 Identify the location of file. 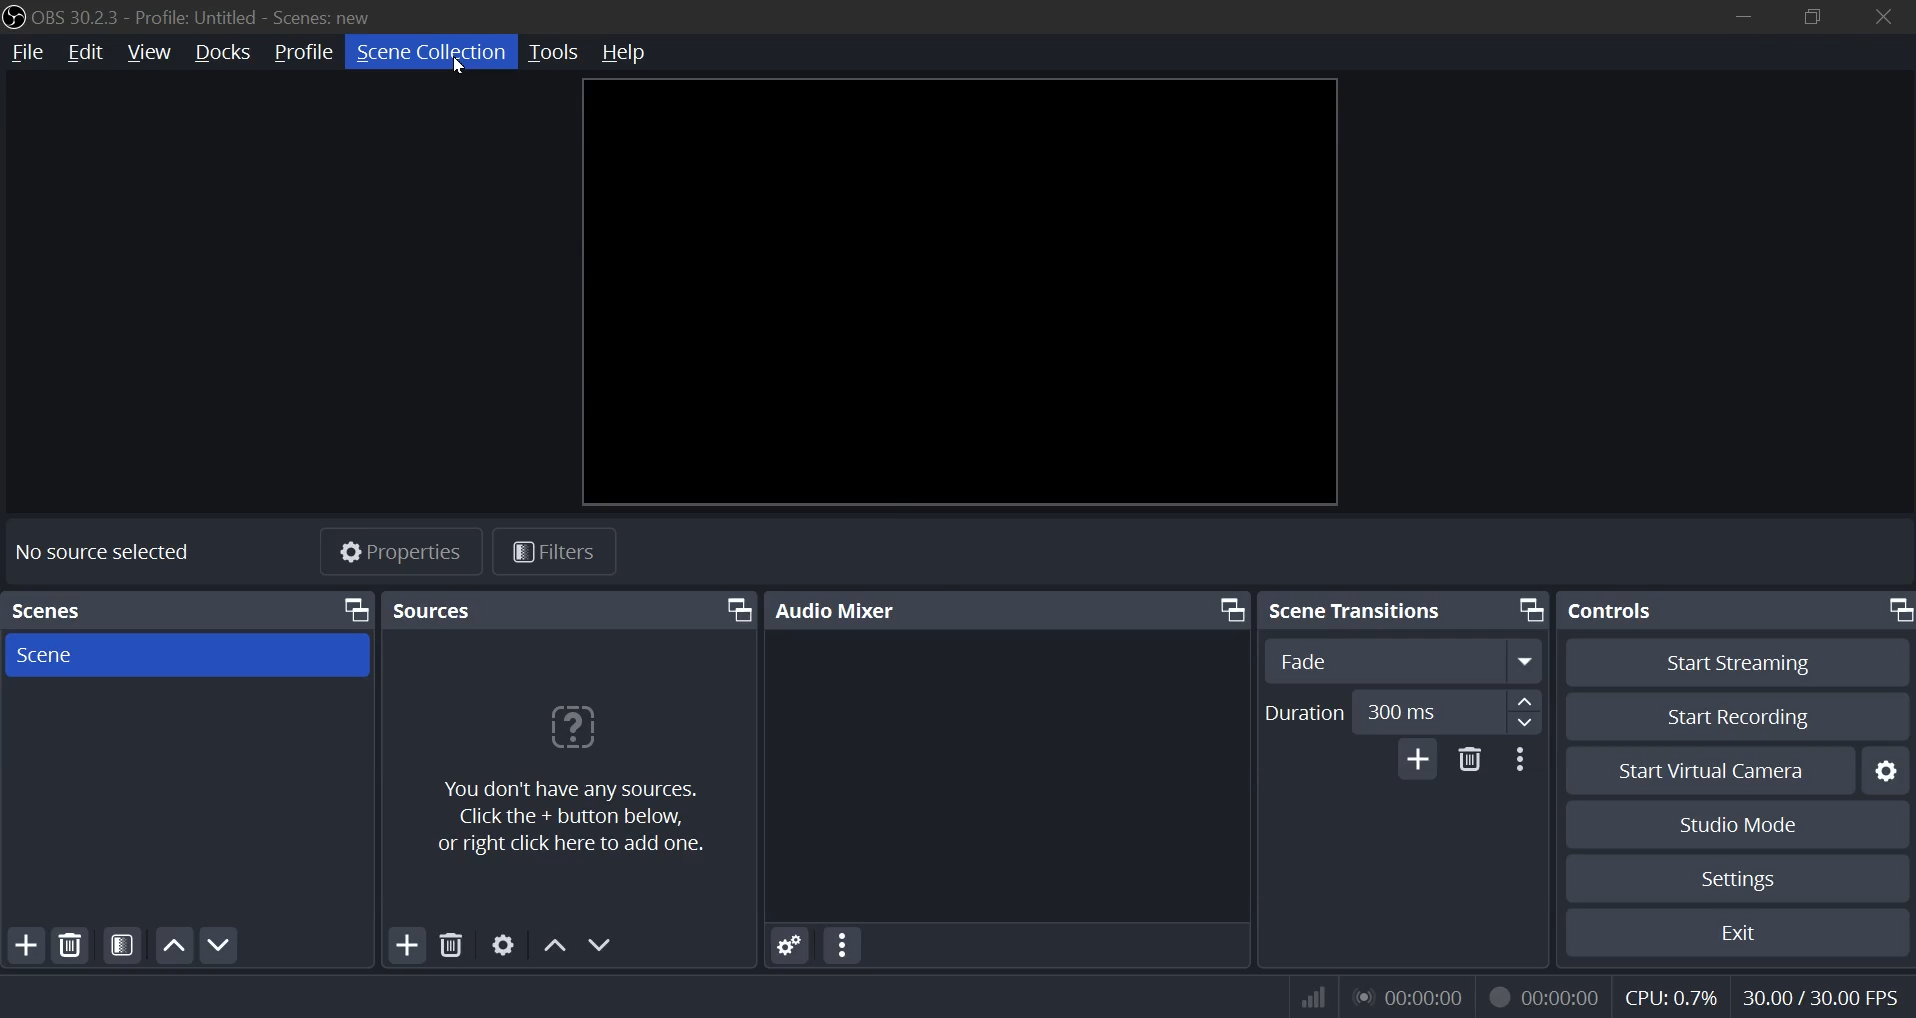
(26, 53).